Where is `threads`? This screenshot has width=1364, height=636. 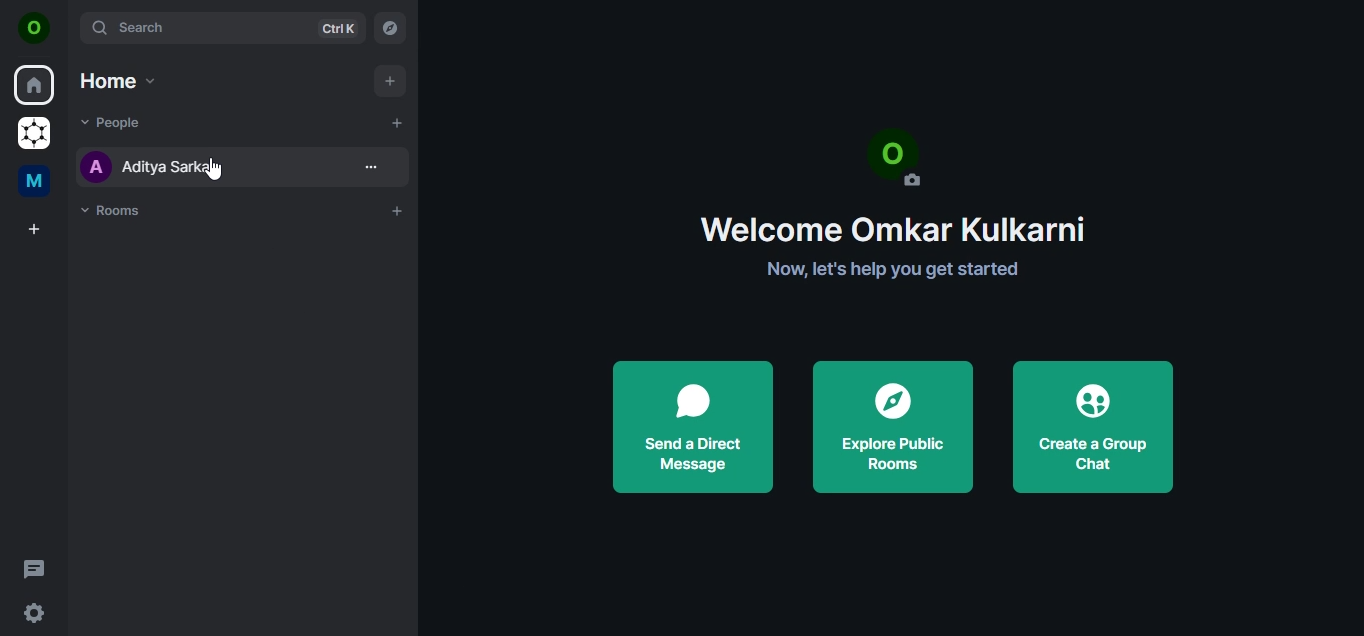 threads is located at coordinates (38, 570).